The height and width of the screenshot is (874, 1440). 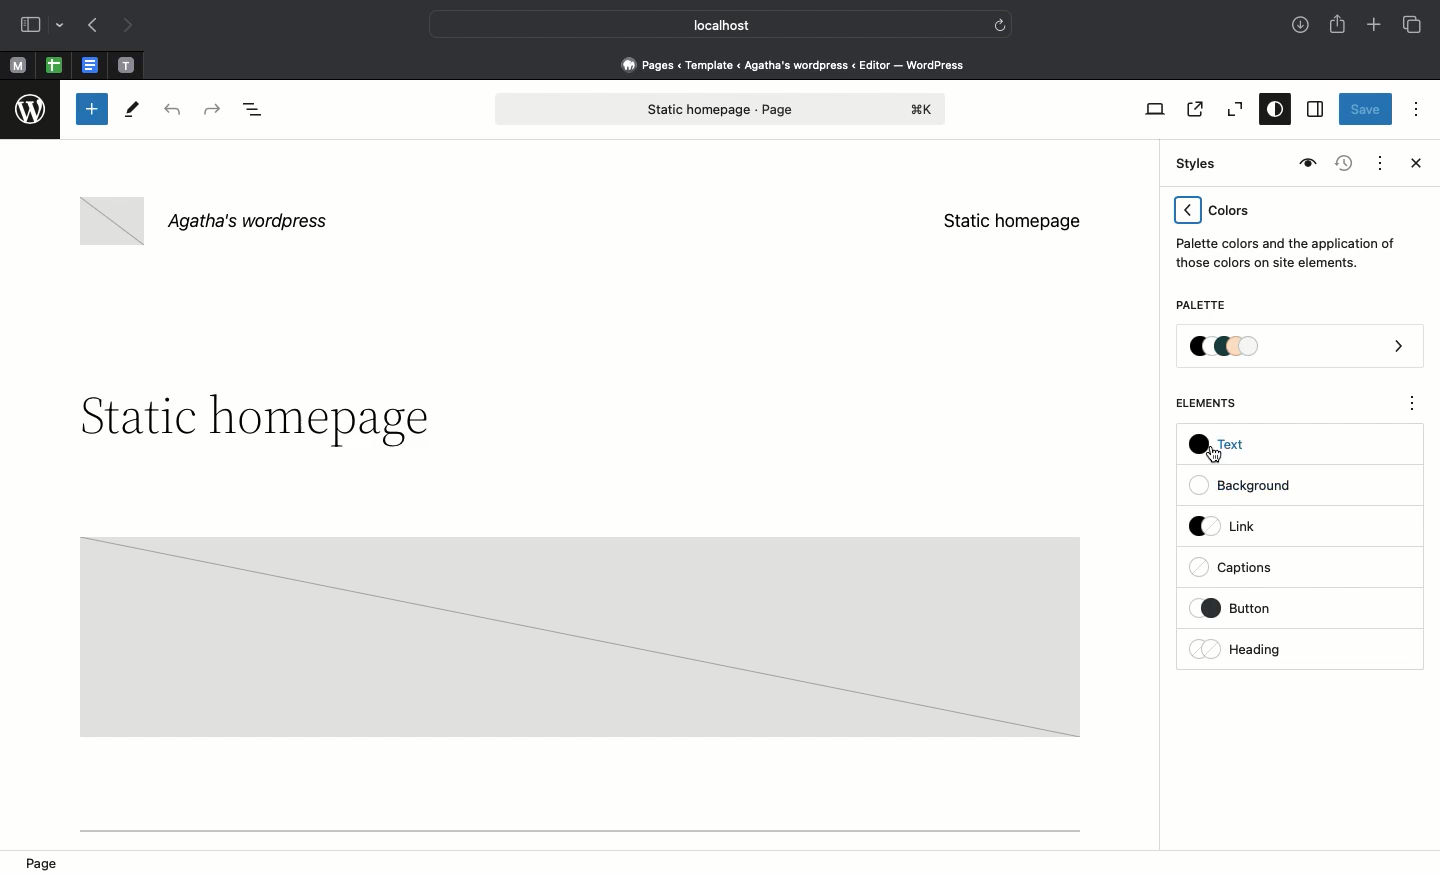 I want to click on View, so click(x=1151, y=109).